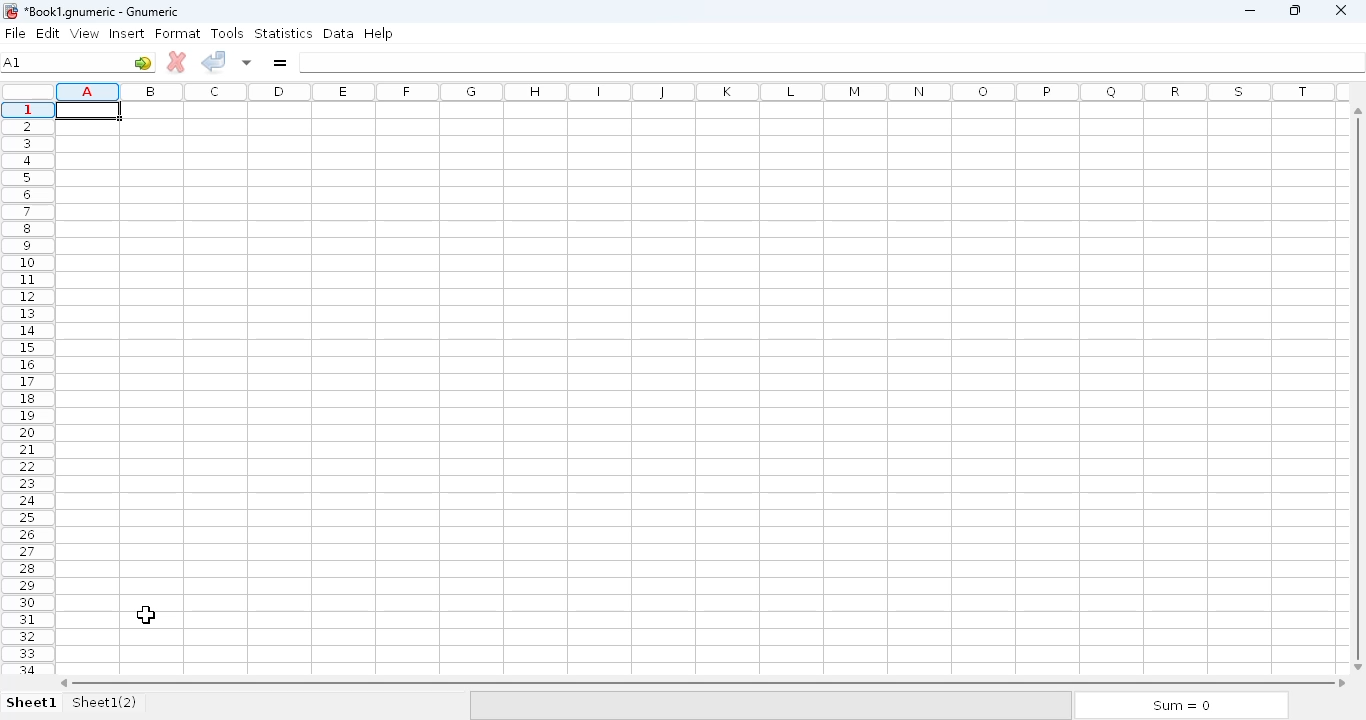  What do you see at coordinates (1342, 11) in the screenshot?
I see `close` at bounding box center [1342, 11].